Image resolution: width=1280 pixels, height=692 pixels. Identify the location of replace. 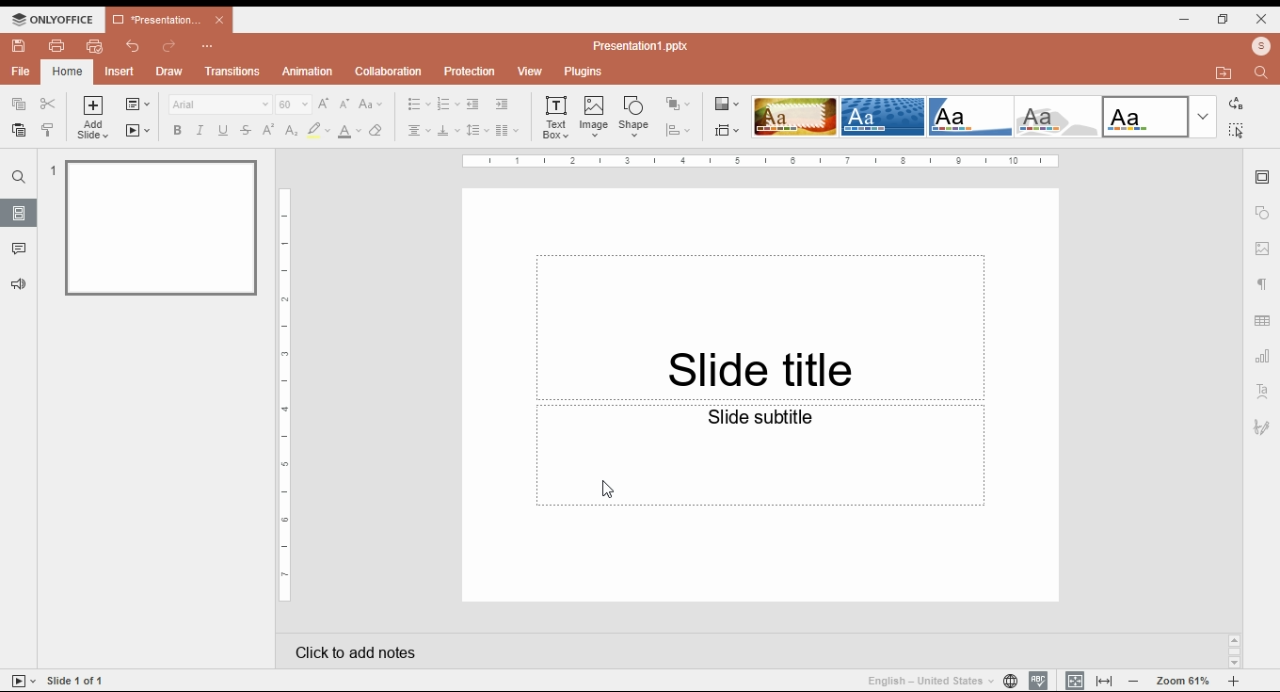
(1234, 104).